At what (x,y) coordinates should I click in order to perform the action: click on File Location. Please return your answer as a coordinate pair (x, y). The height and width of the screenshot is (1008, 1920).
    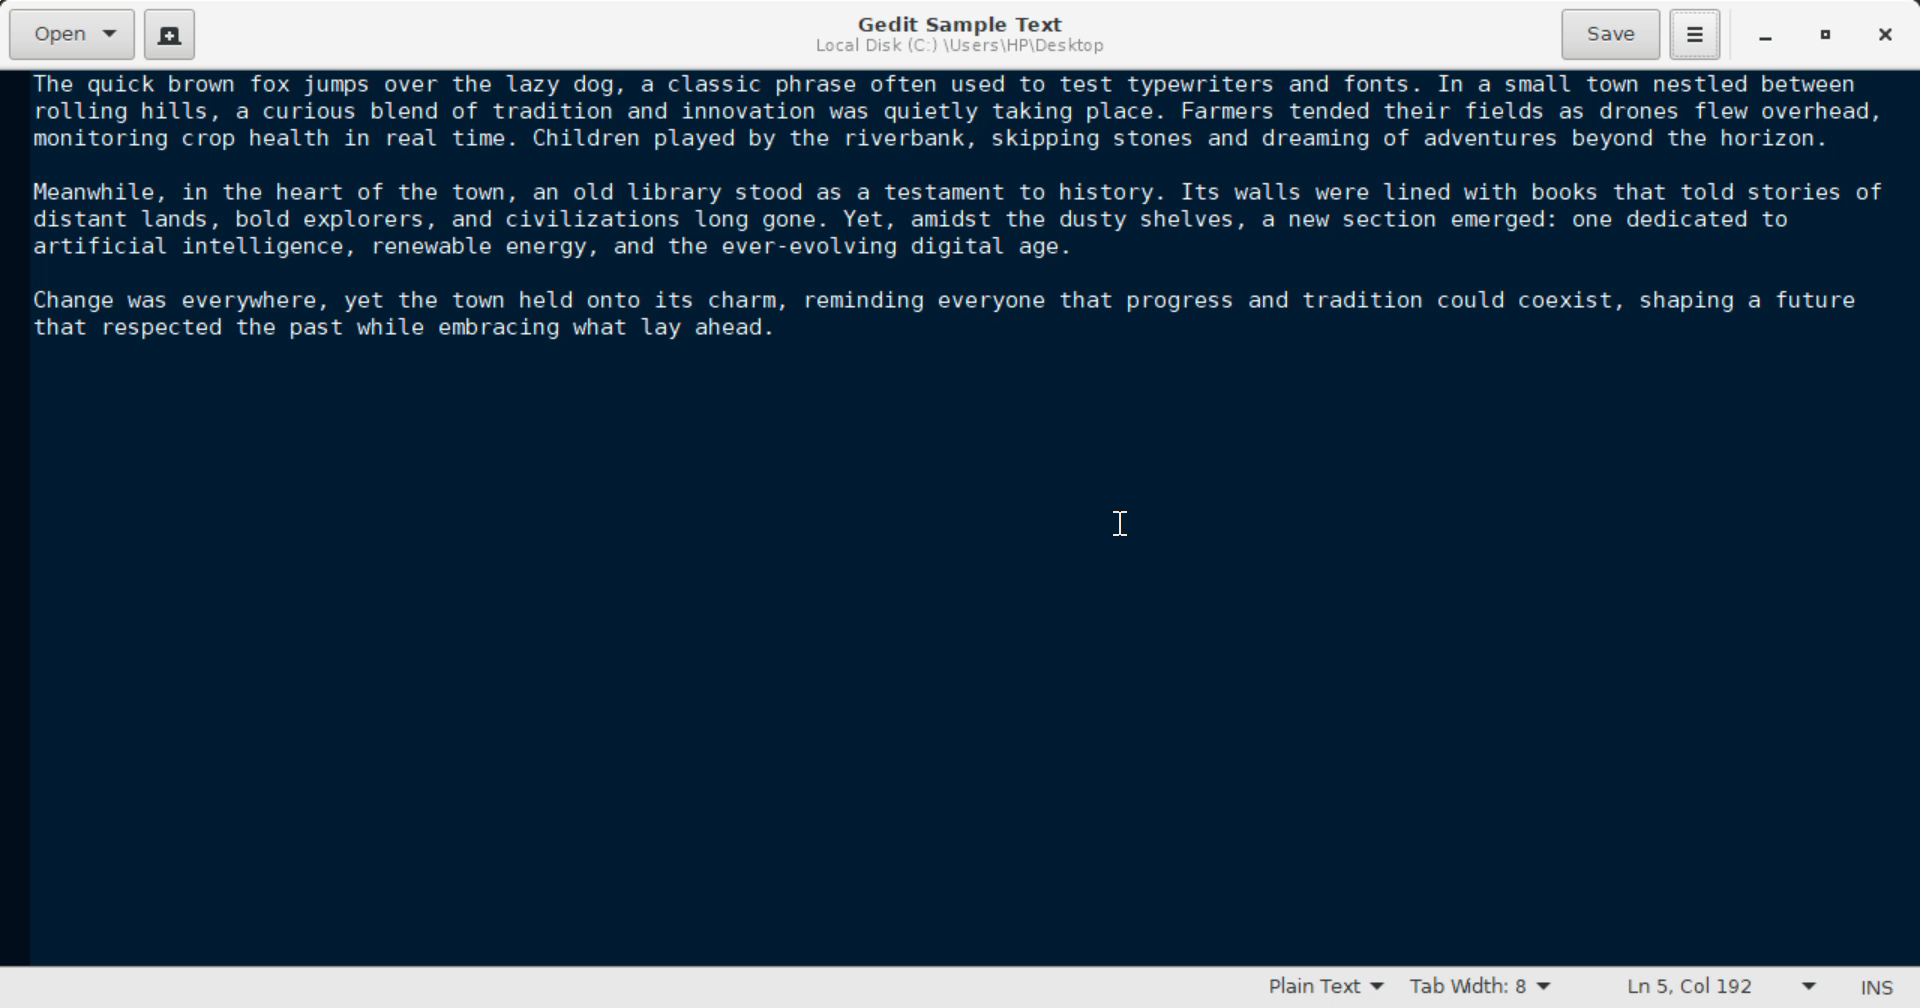
    Looking at the image, I should click on (958, 49).